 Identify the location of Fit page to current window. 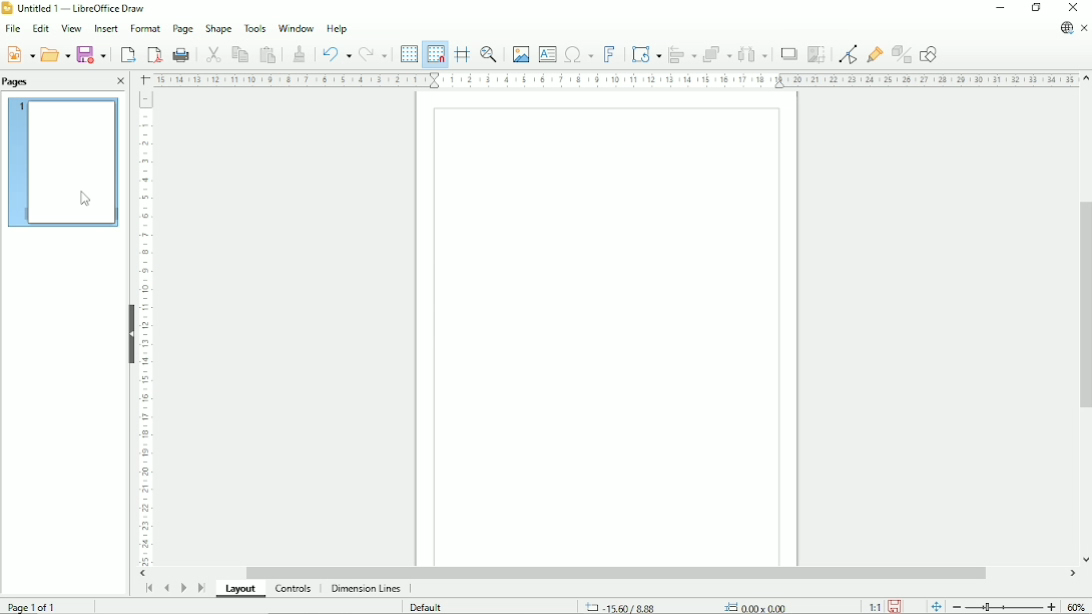
(935, 605).